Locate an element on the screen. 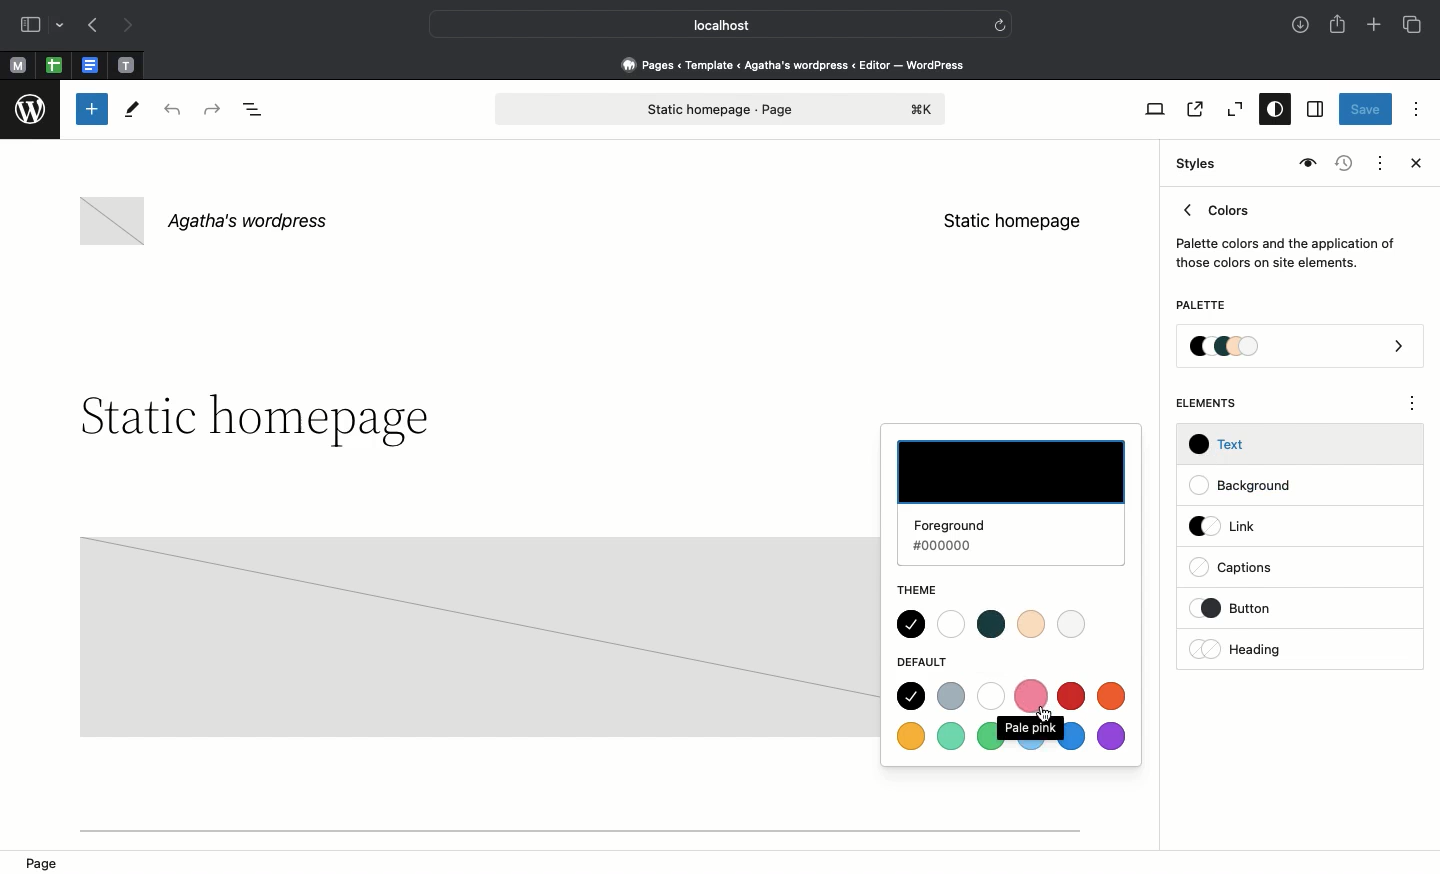 The width and height of the screenshot is (1440, 874). Page is located at coordinates (721, 109).